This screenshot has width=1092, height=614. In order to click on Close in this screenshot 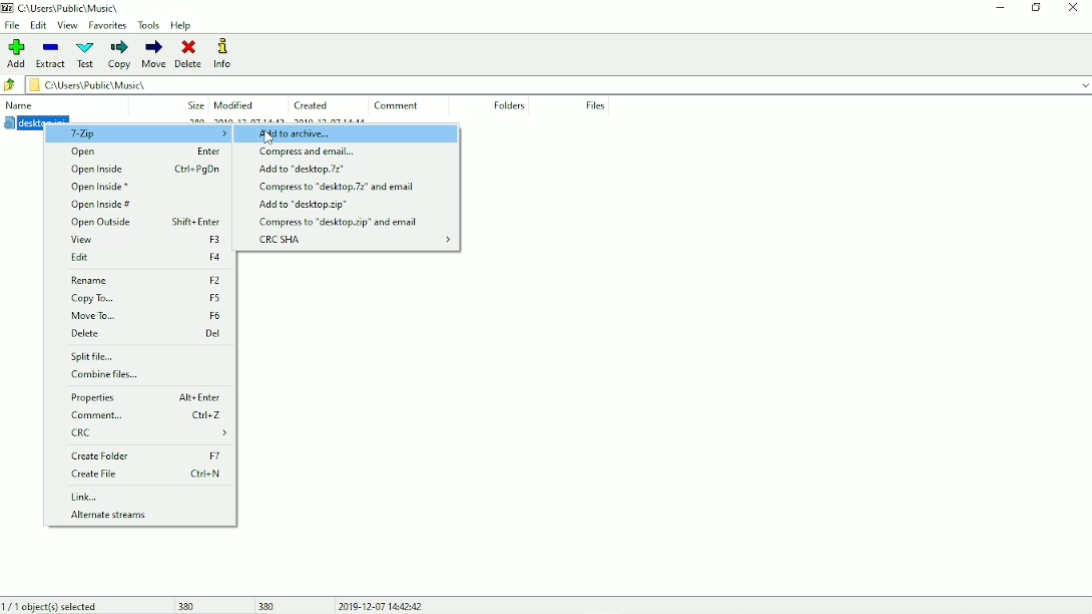, I will do `click(1074, 7)`.